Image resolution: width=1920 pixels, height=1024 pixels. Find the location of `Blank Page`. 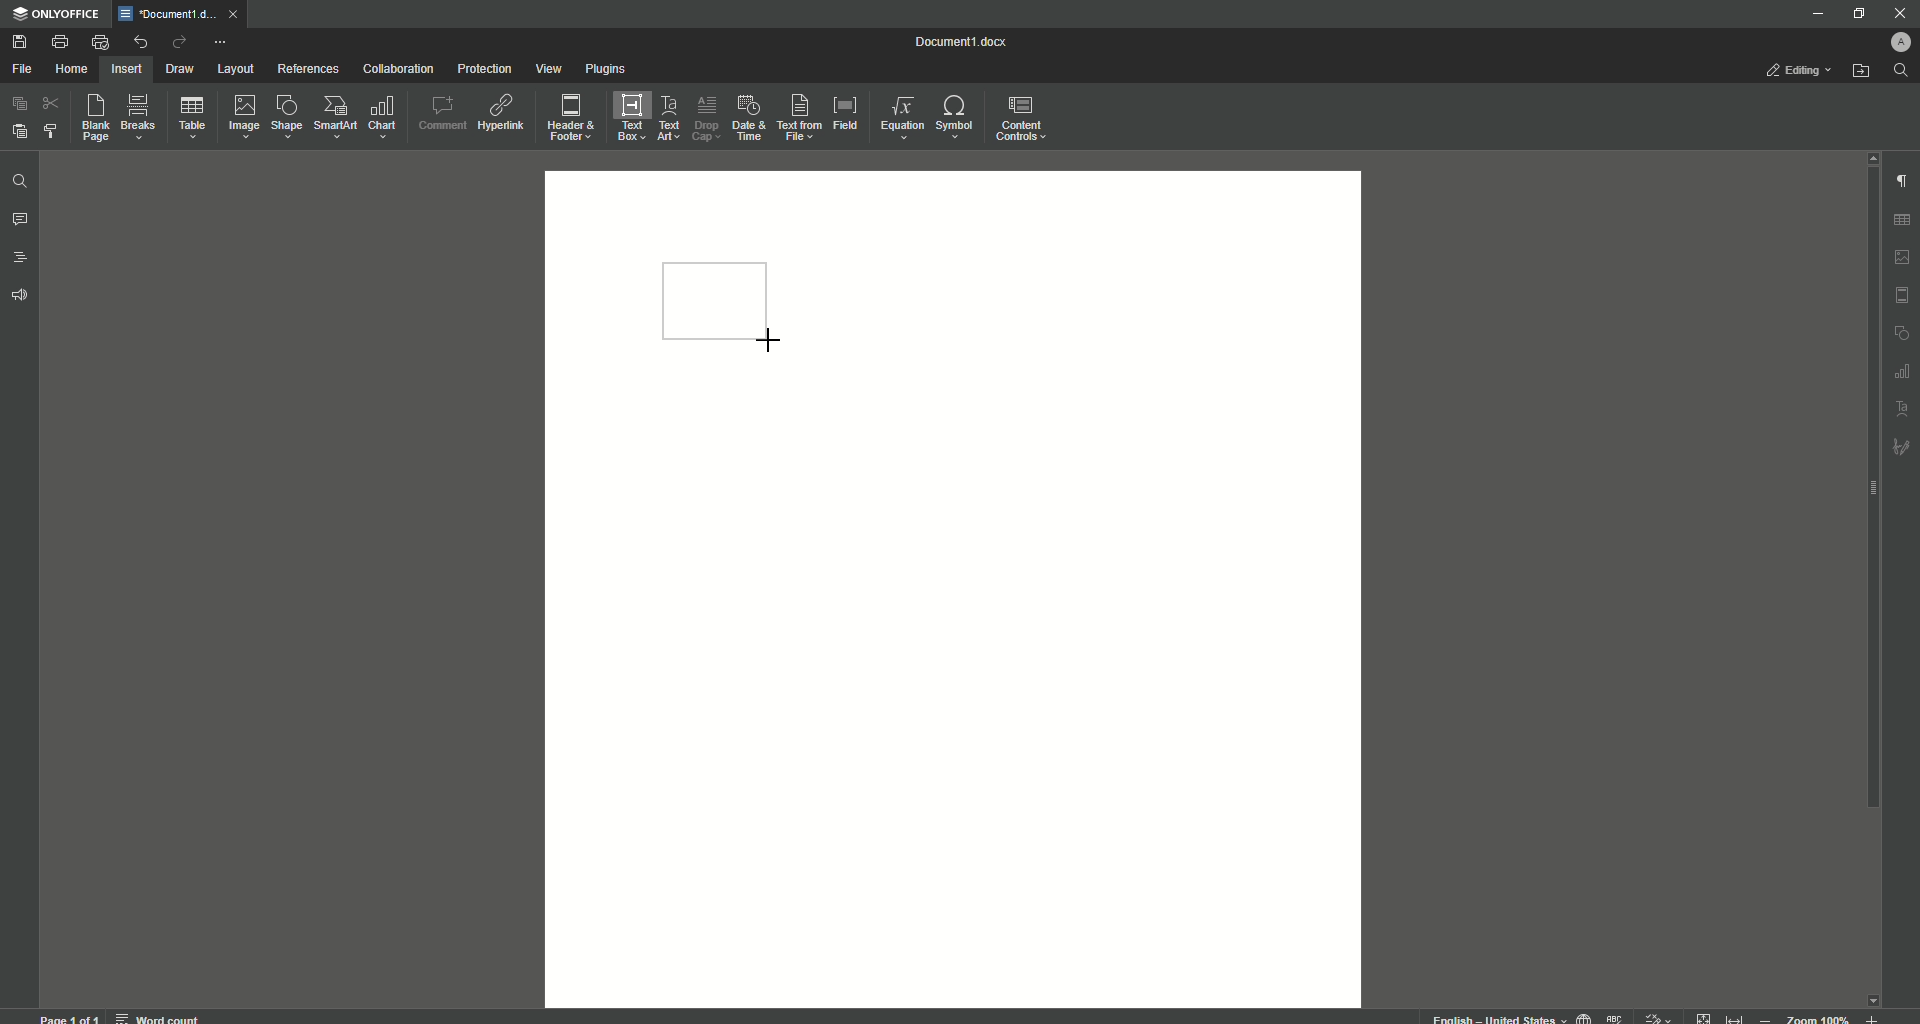

Blank Page is located at coordinates (97, 117).